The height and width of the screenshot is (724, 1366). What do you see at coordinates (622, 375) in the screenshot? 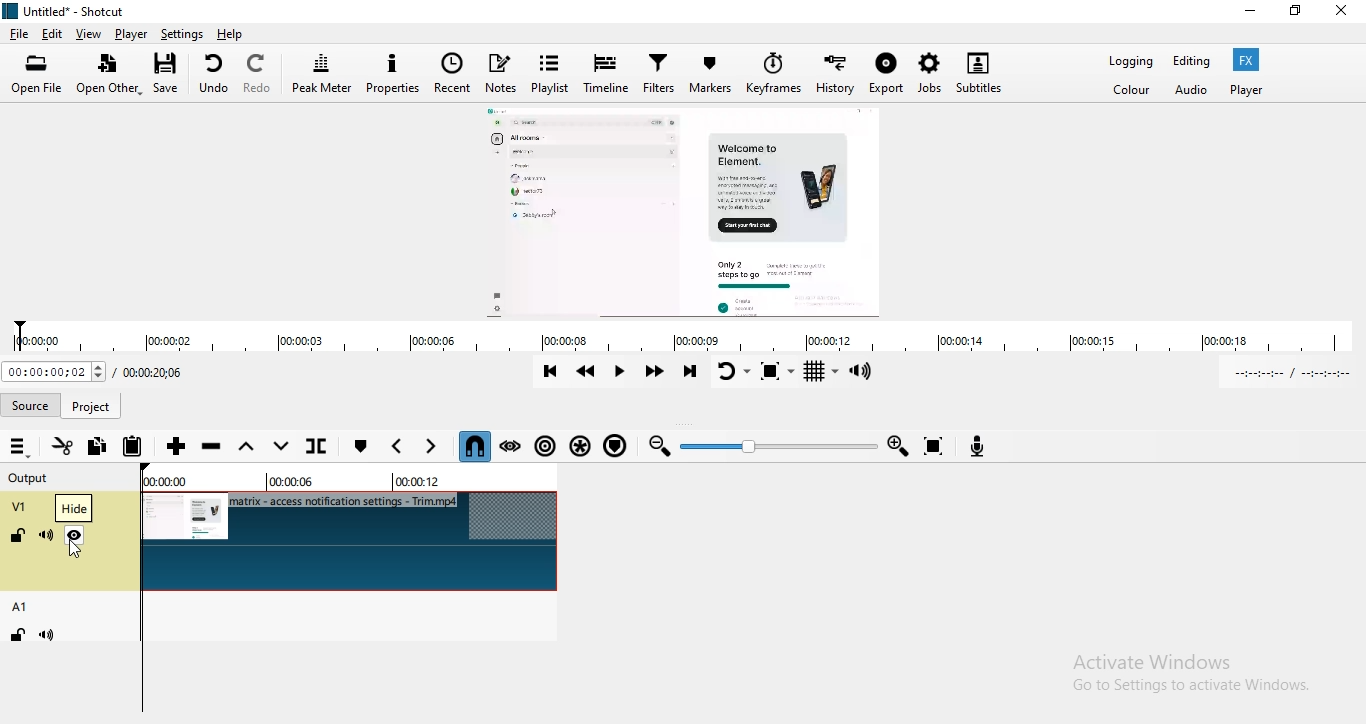
I see `Toggle play or pause` at bounding box center [622, 375].